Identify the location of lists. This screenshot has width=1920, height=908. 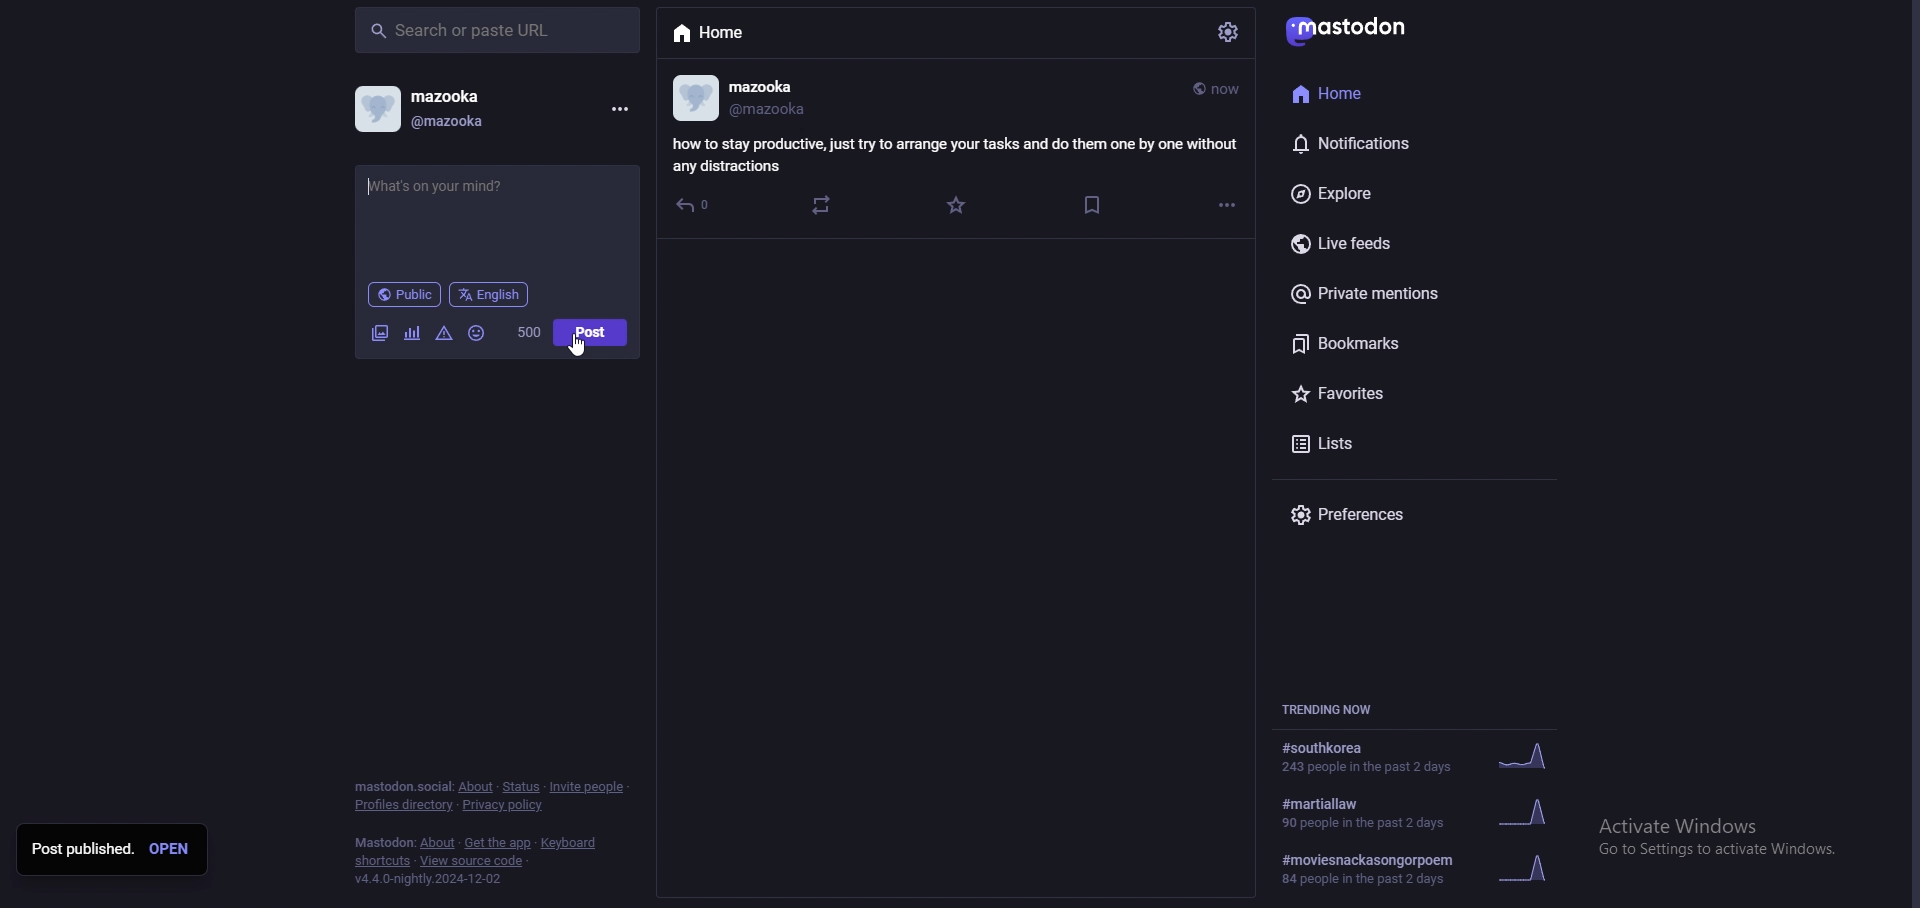
(1390, 445).